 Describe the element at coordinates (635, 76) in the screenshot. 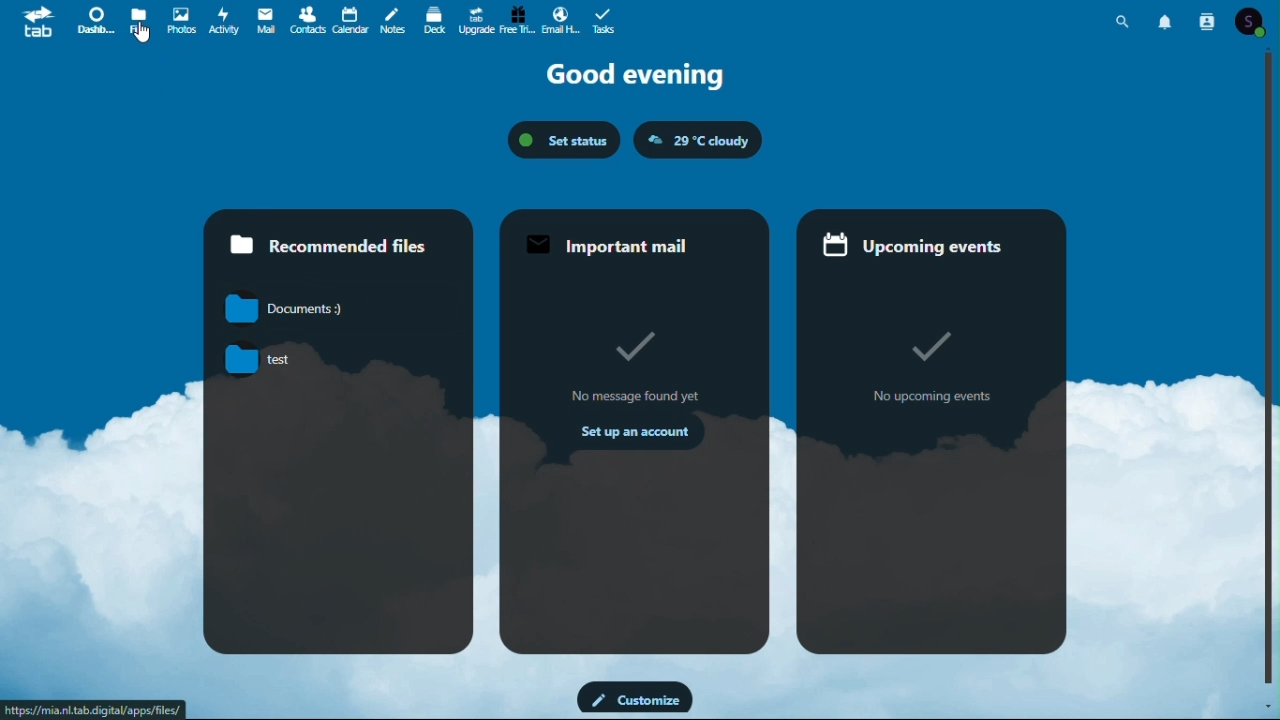

I see `Good evening` at that location.